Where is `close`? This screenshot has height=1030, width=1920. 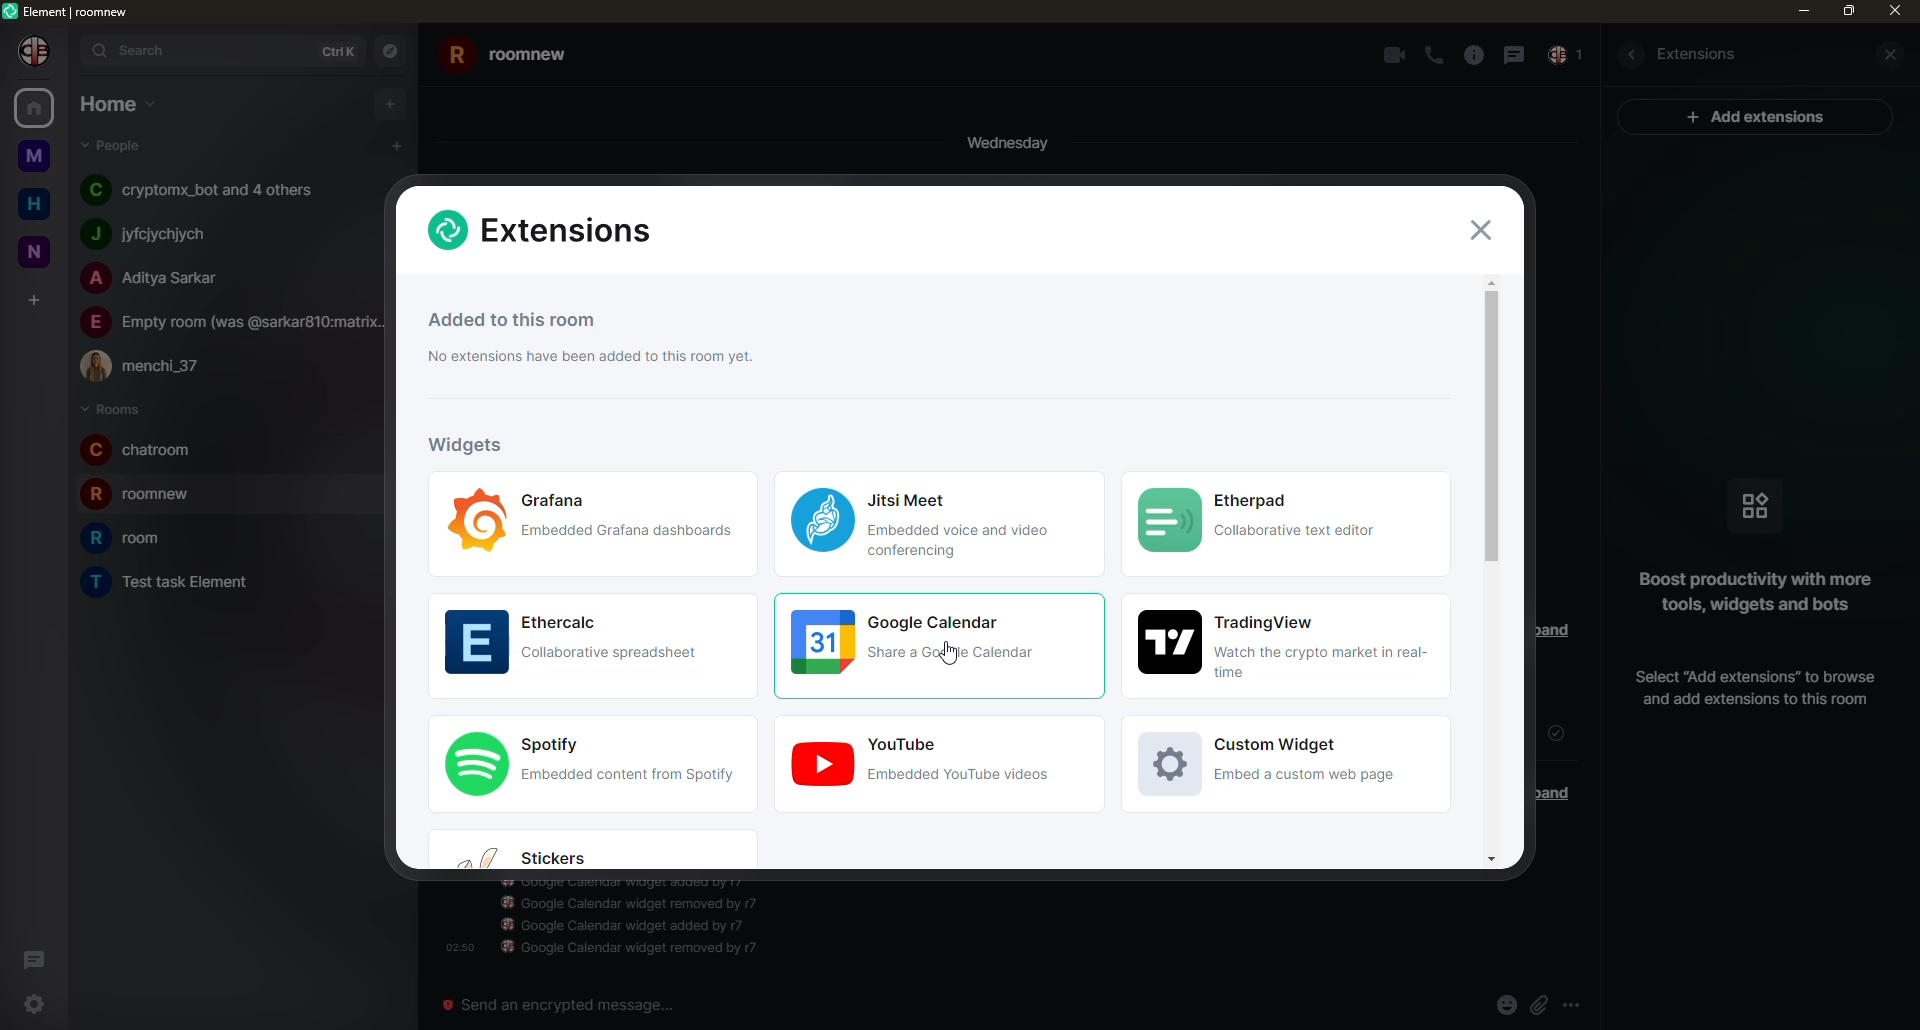 close is located at coordinates (1896, 14).